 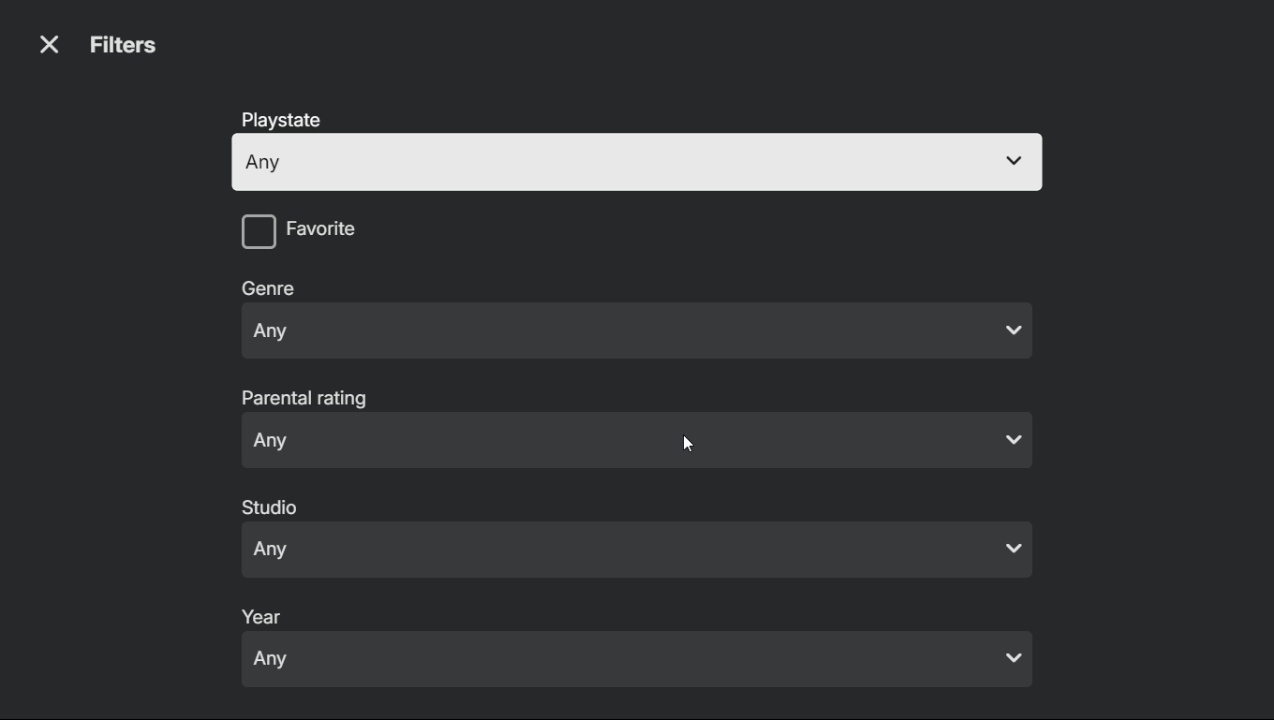 I want to click on Any, so click(x=642, y=662).